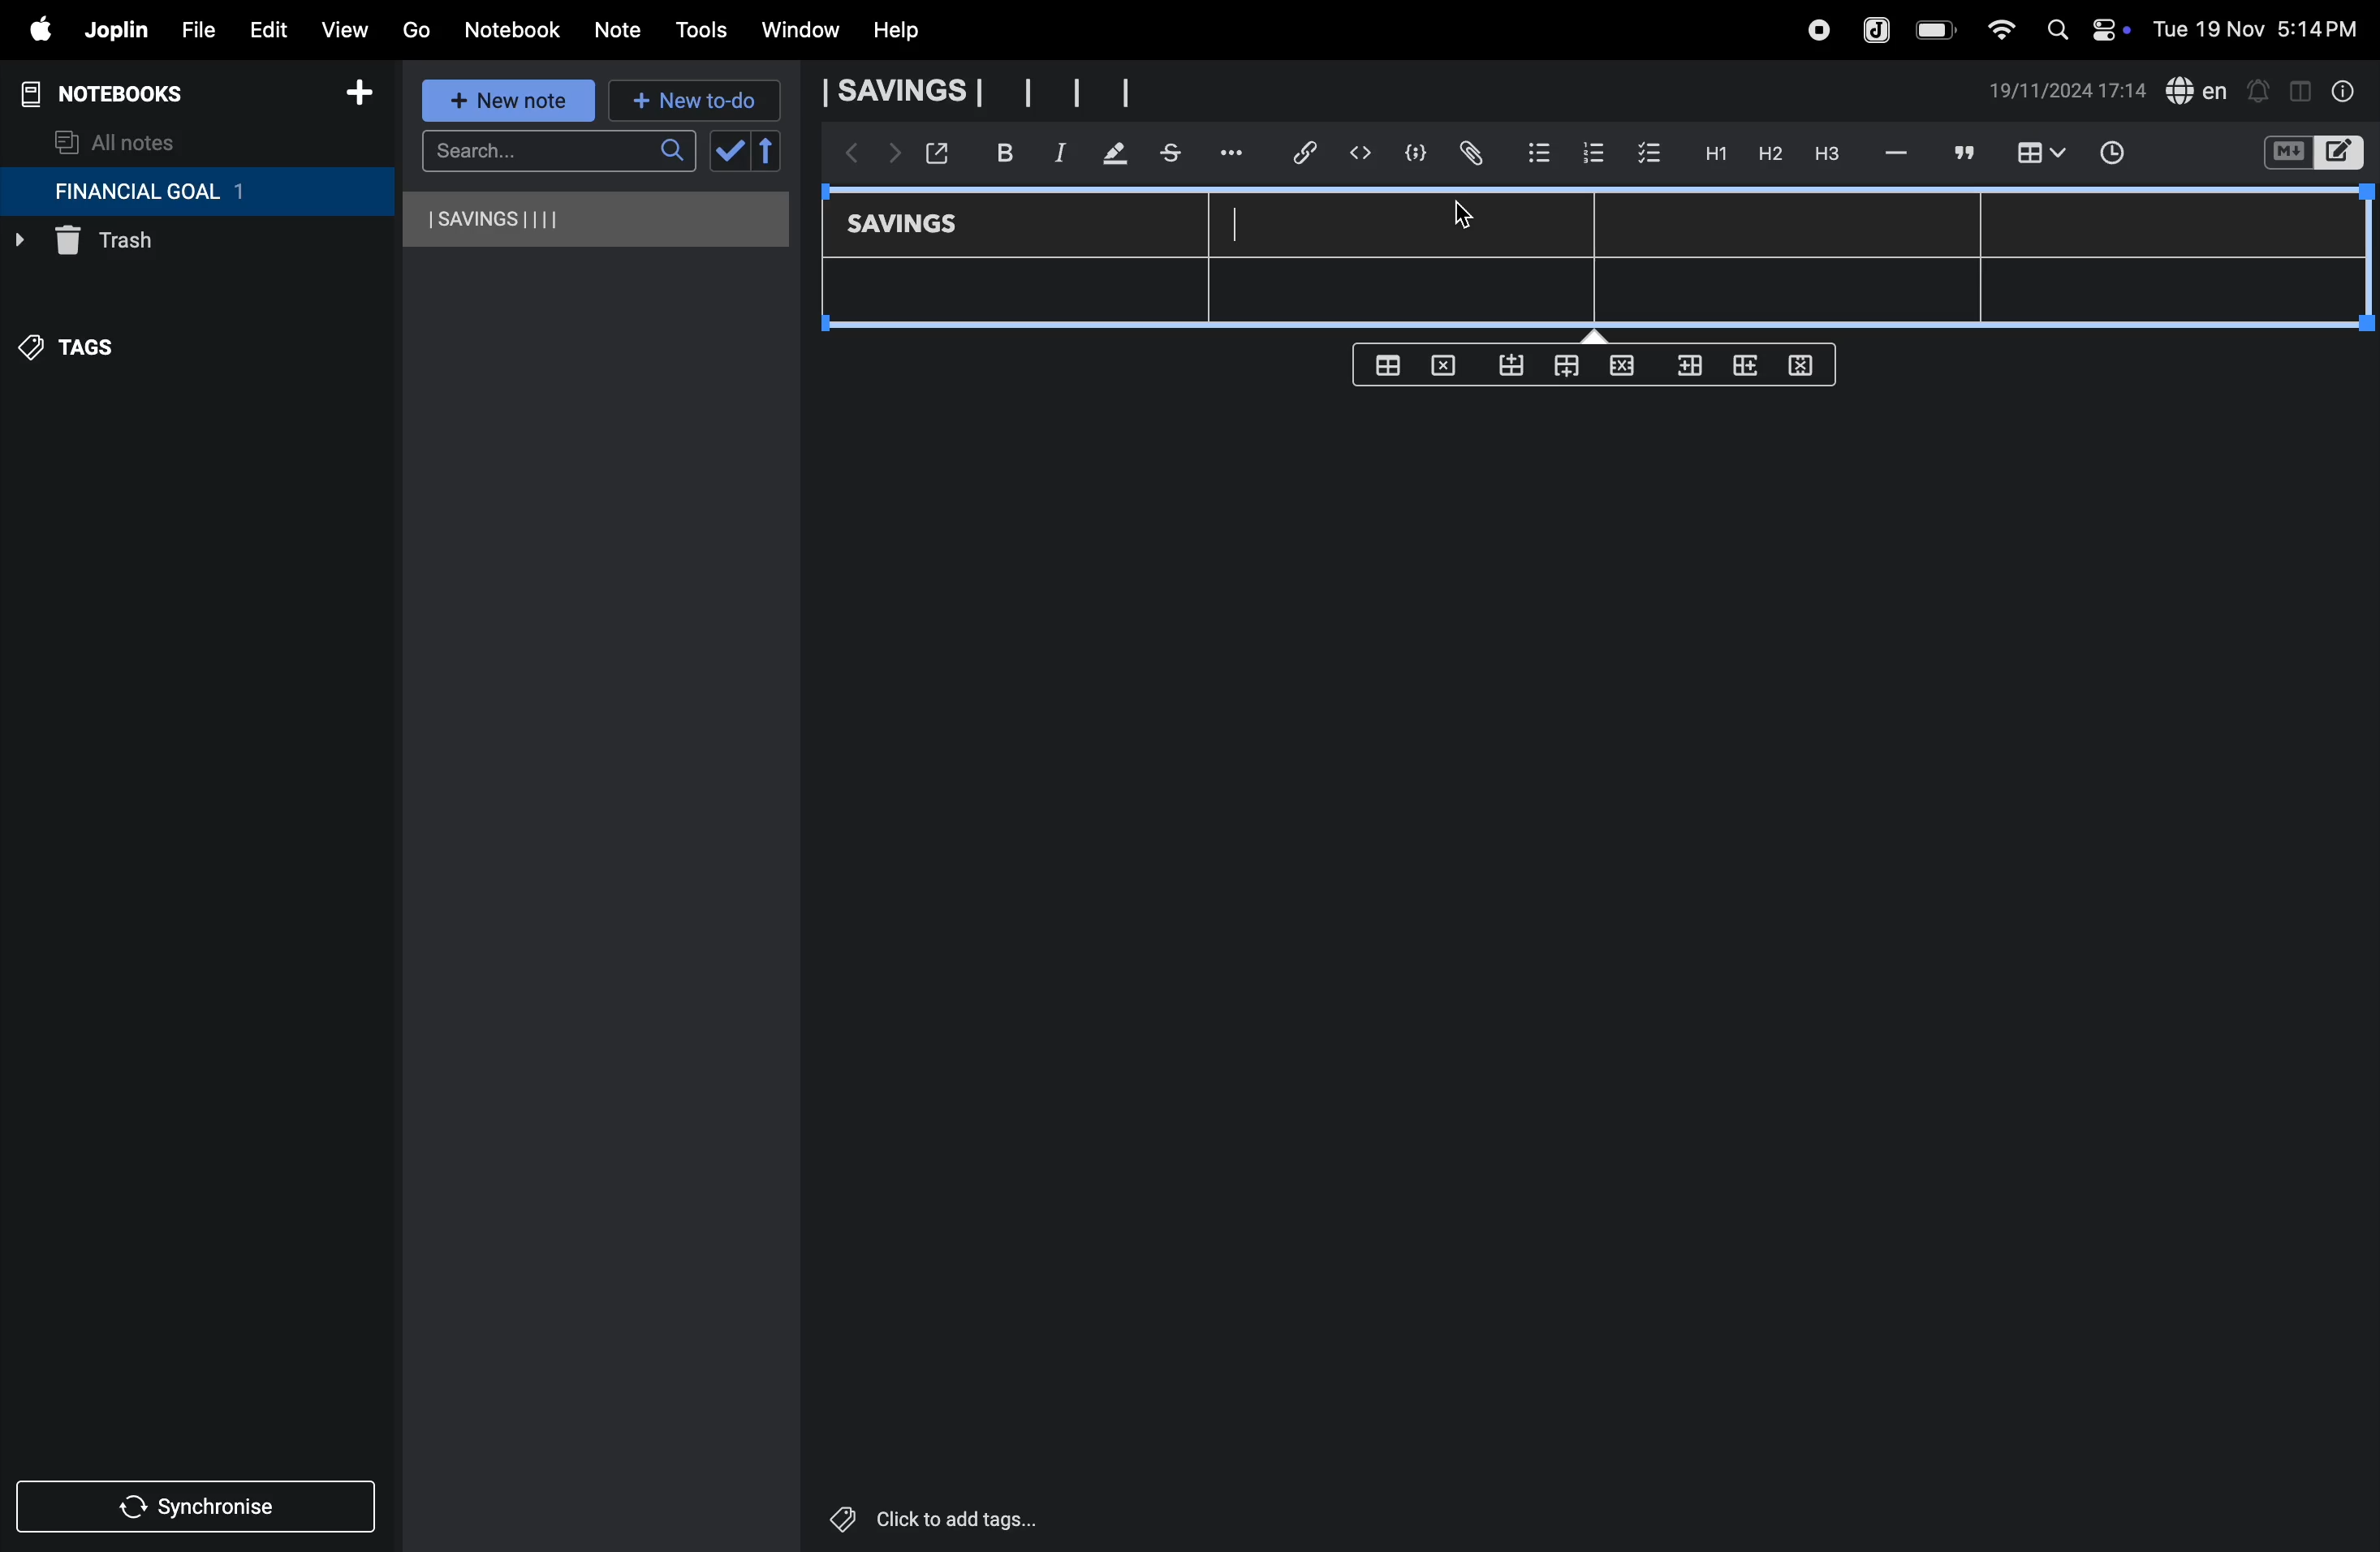 Image resolution: width=2380 pixels, height=1552 pixels. What do you see at coordinates (935, 153) in the screenshot?
I see `open window` at bounding box center [935, 153].